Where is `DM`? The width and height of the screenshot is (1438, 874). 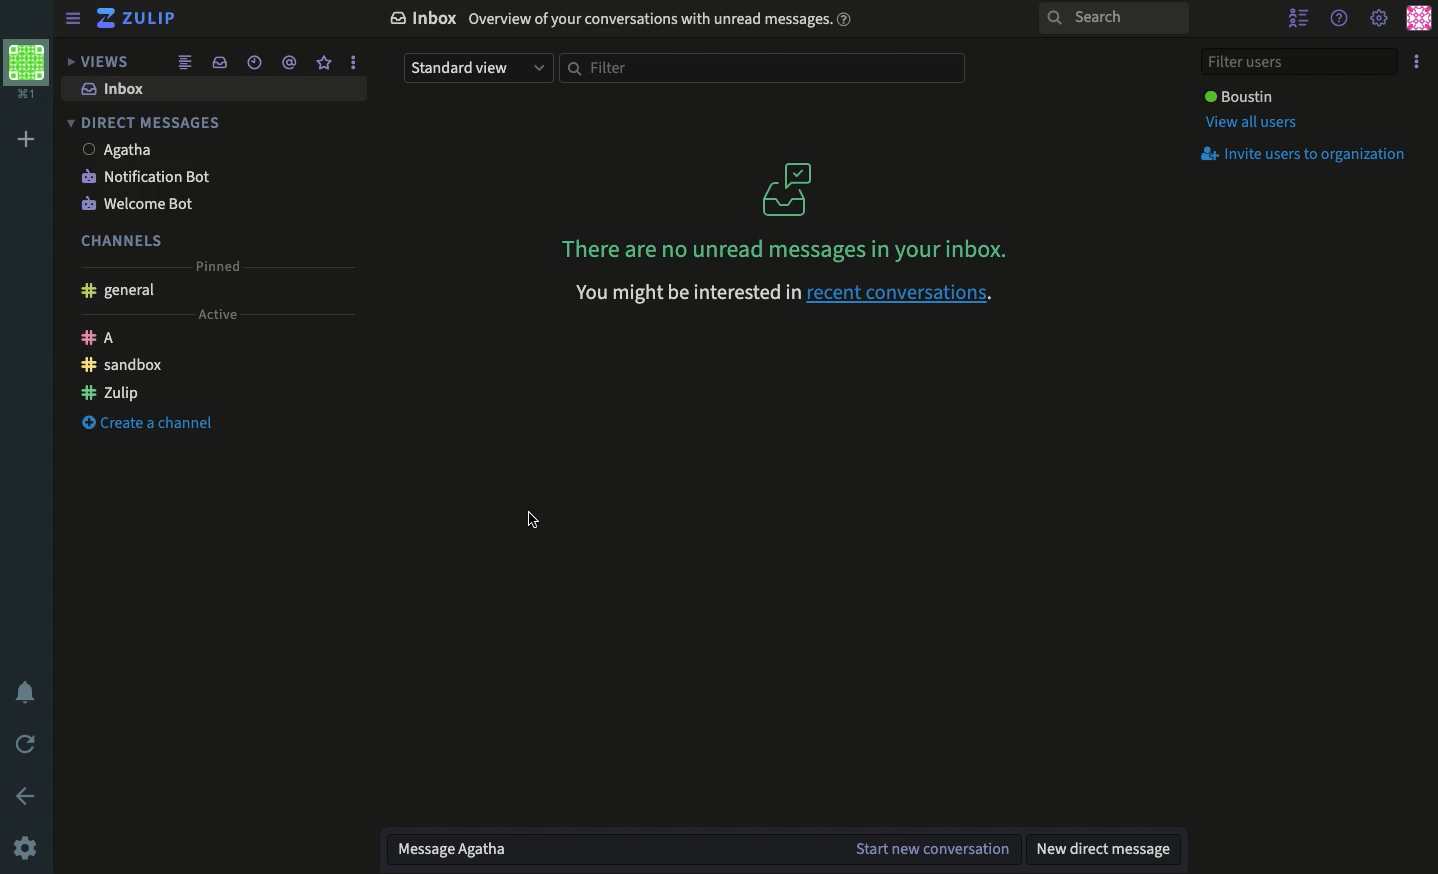 DM is located at coordinates (146, 123).